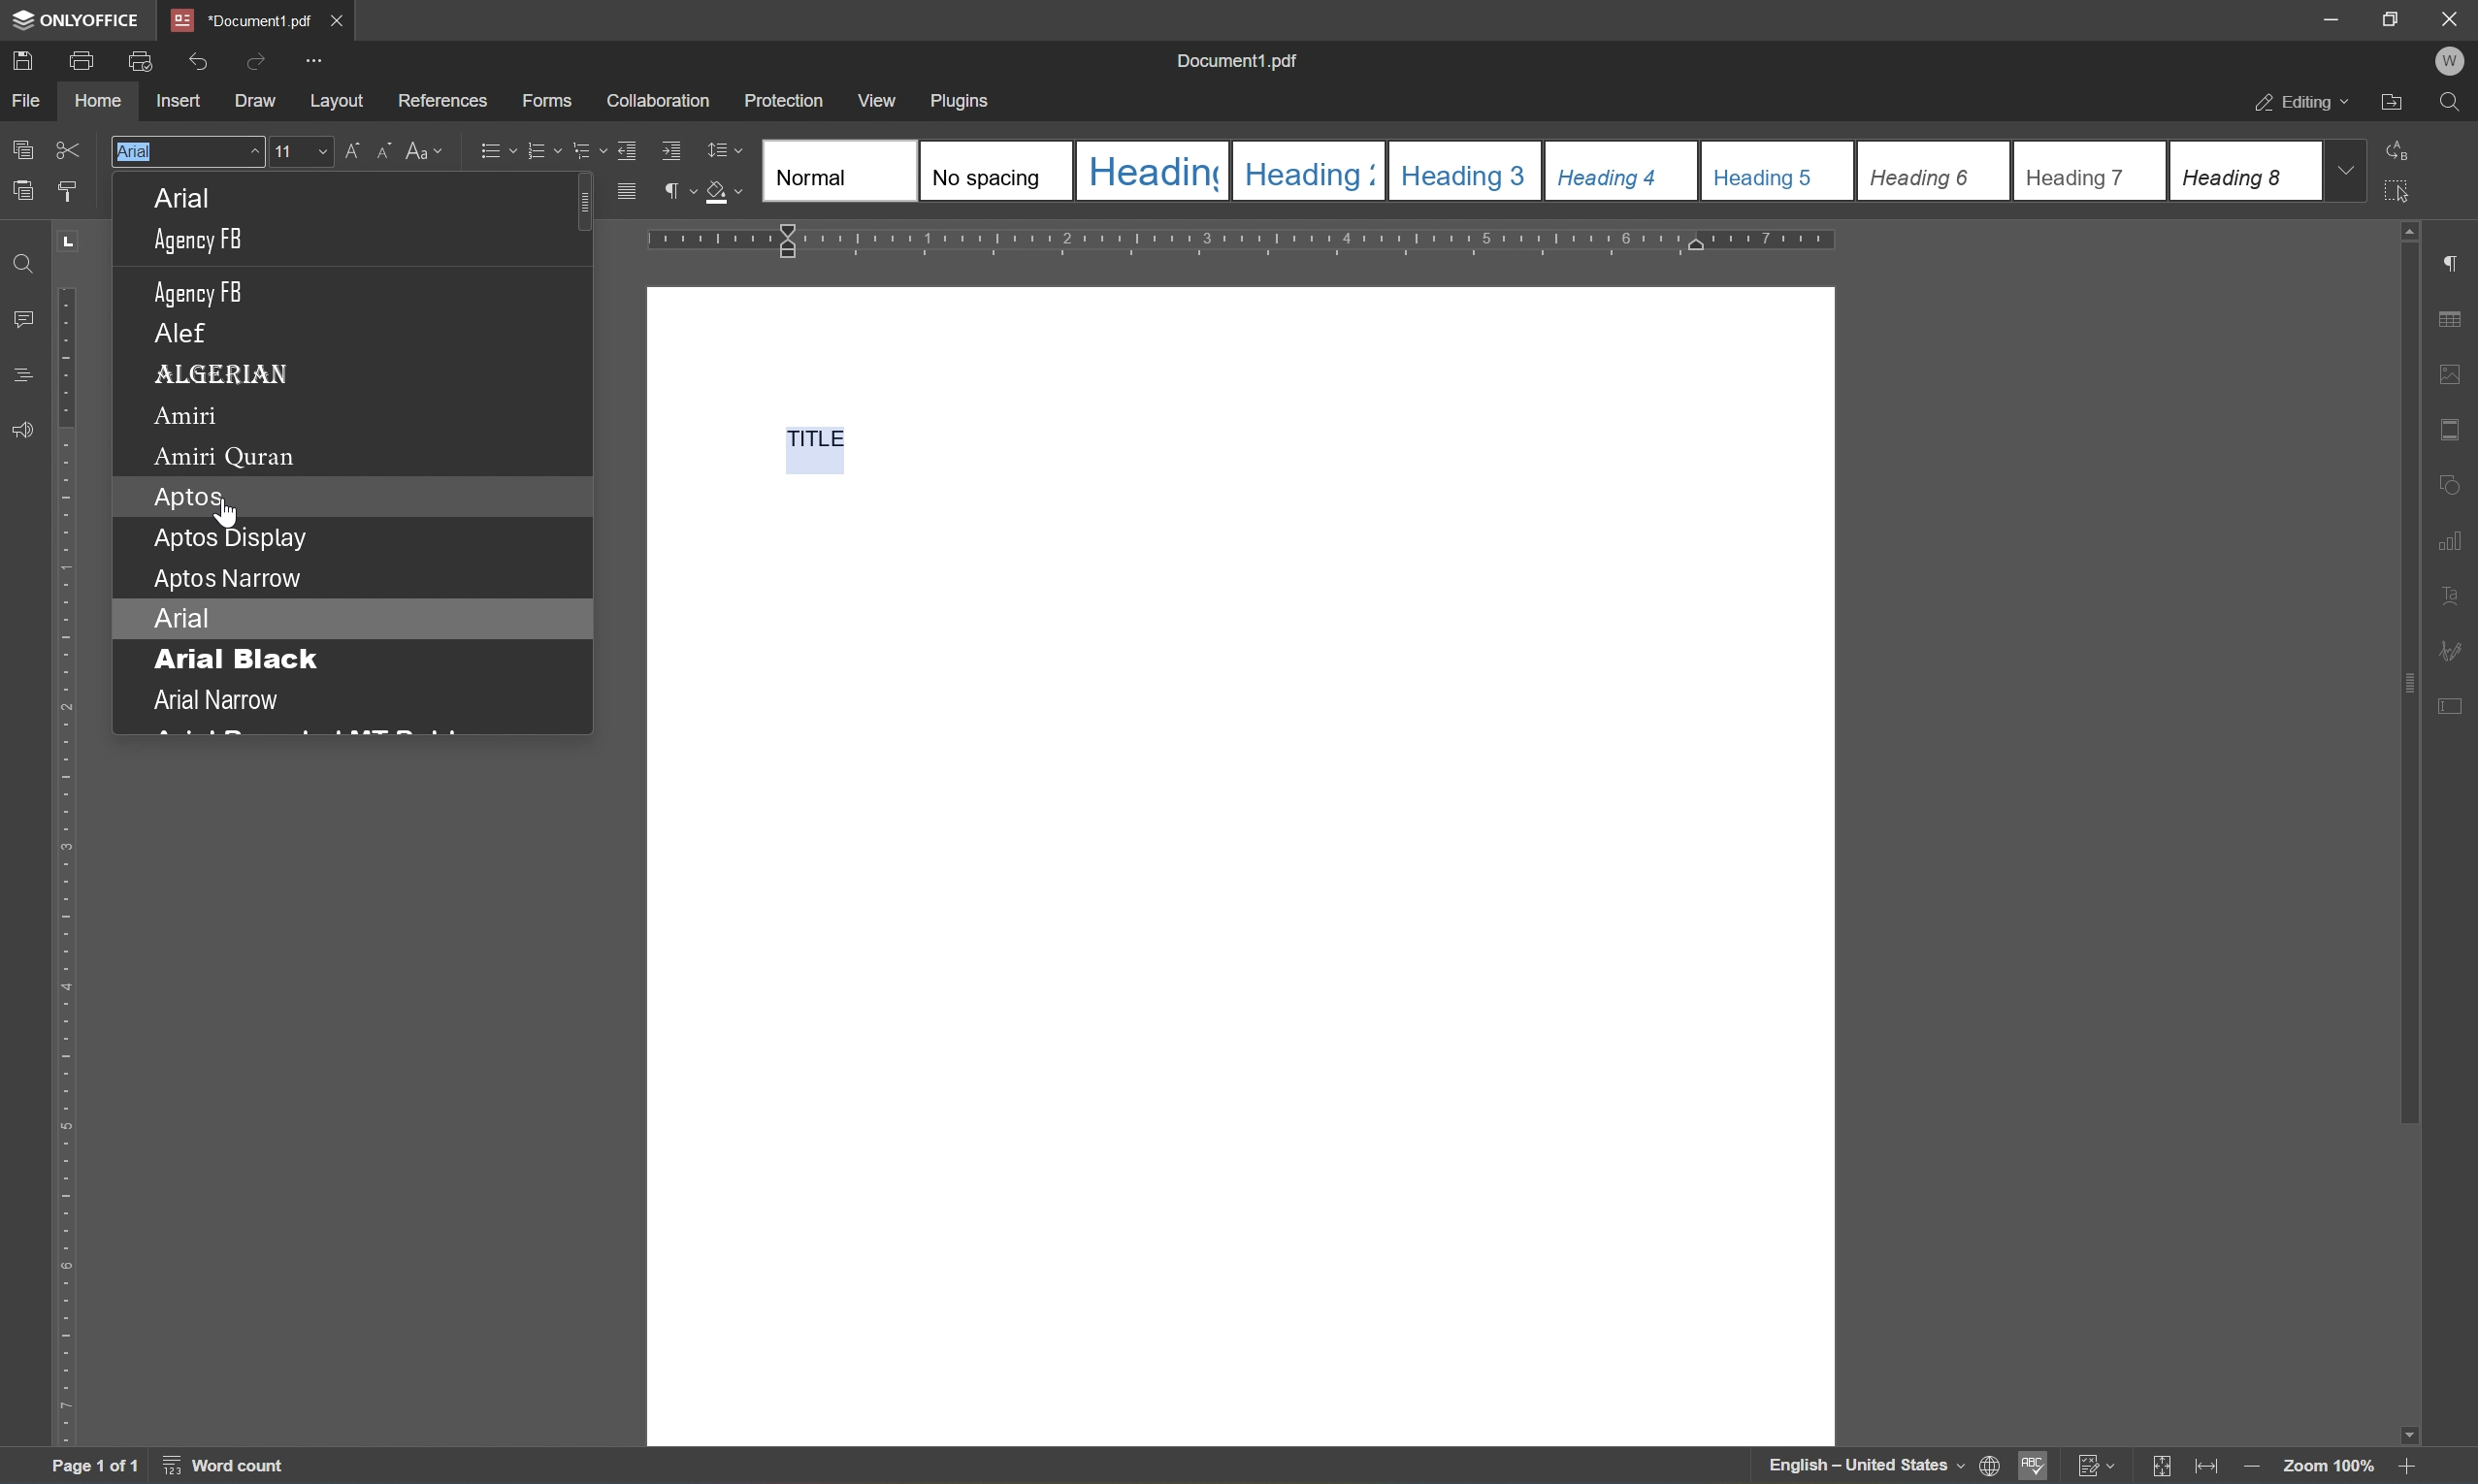 This screenshot has width=2478, height=1484. I want to click on customize quick access toolbar, so click(318, 59).